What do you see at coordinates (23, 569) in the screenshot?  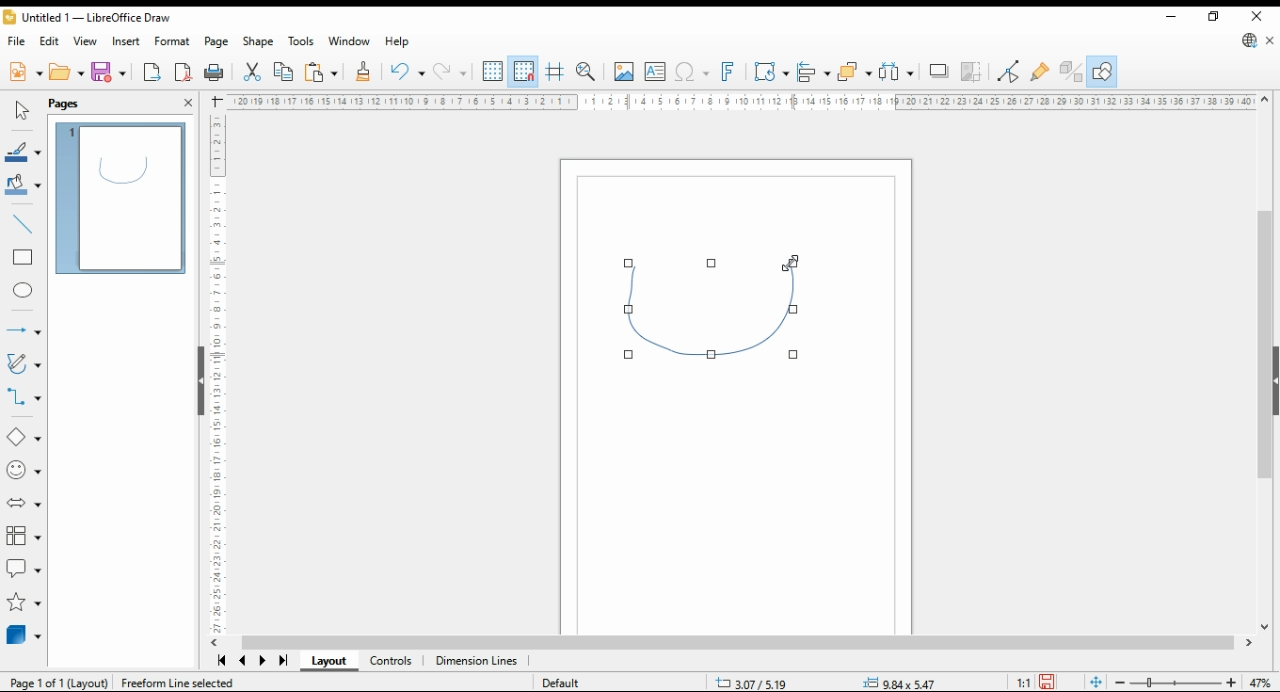 I see `callout shapes` at bounding box center [23, 569].